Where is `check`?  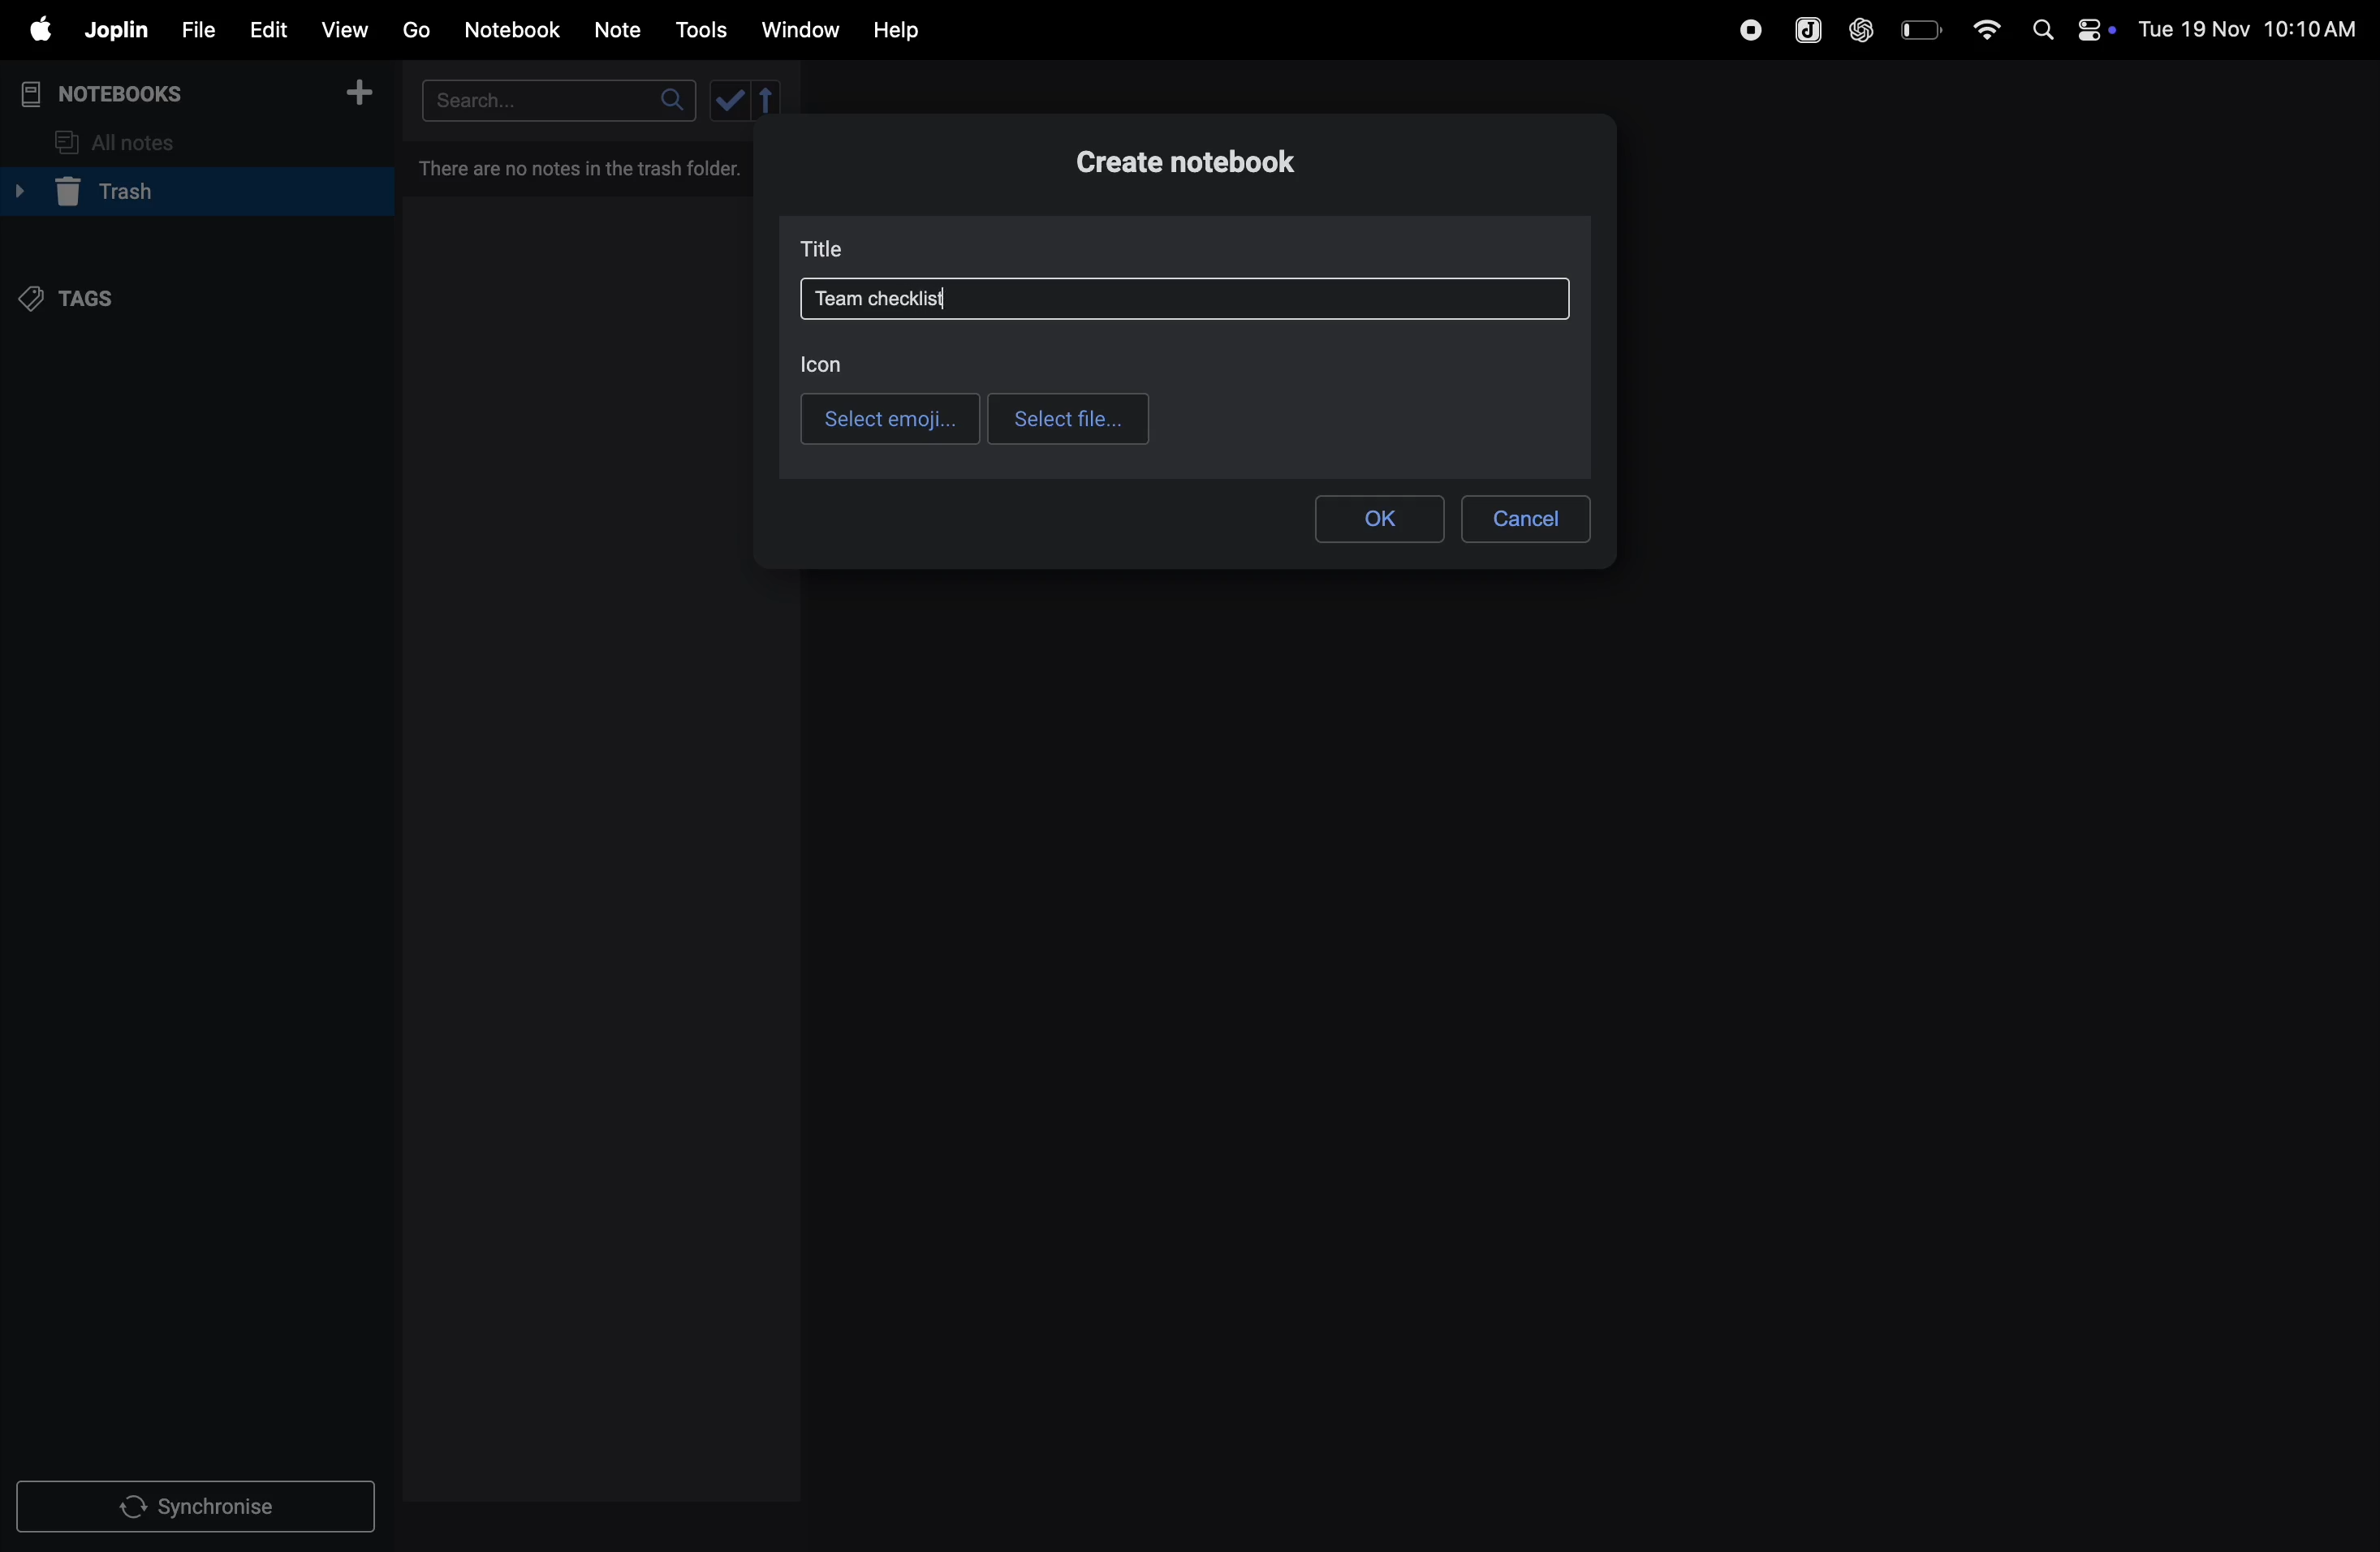
check is located at coordinates (747, 102).